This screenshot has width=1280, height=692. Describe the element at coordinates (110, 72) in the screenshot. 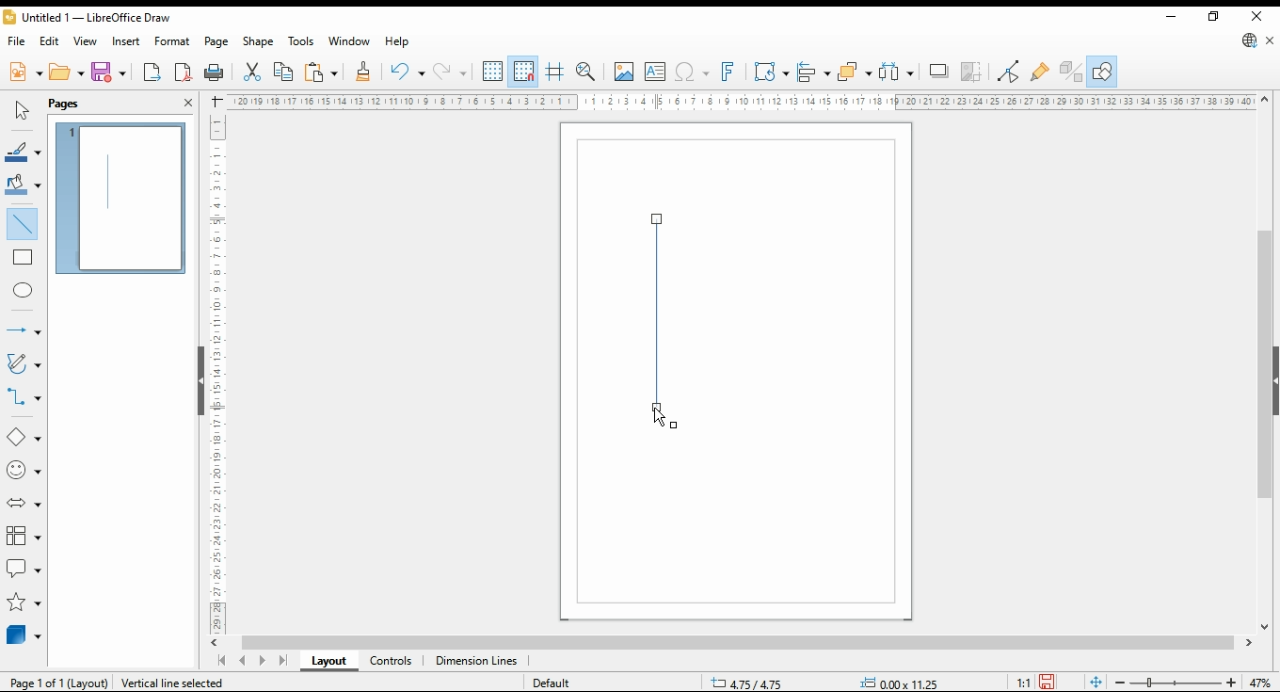

I see `save` at that location.